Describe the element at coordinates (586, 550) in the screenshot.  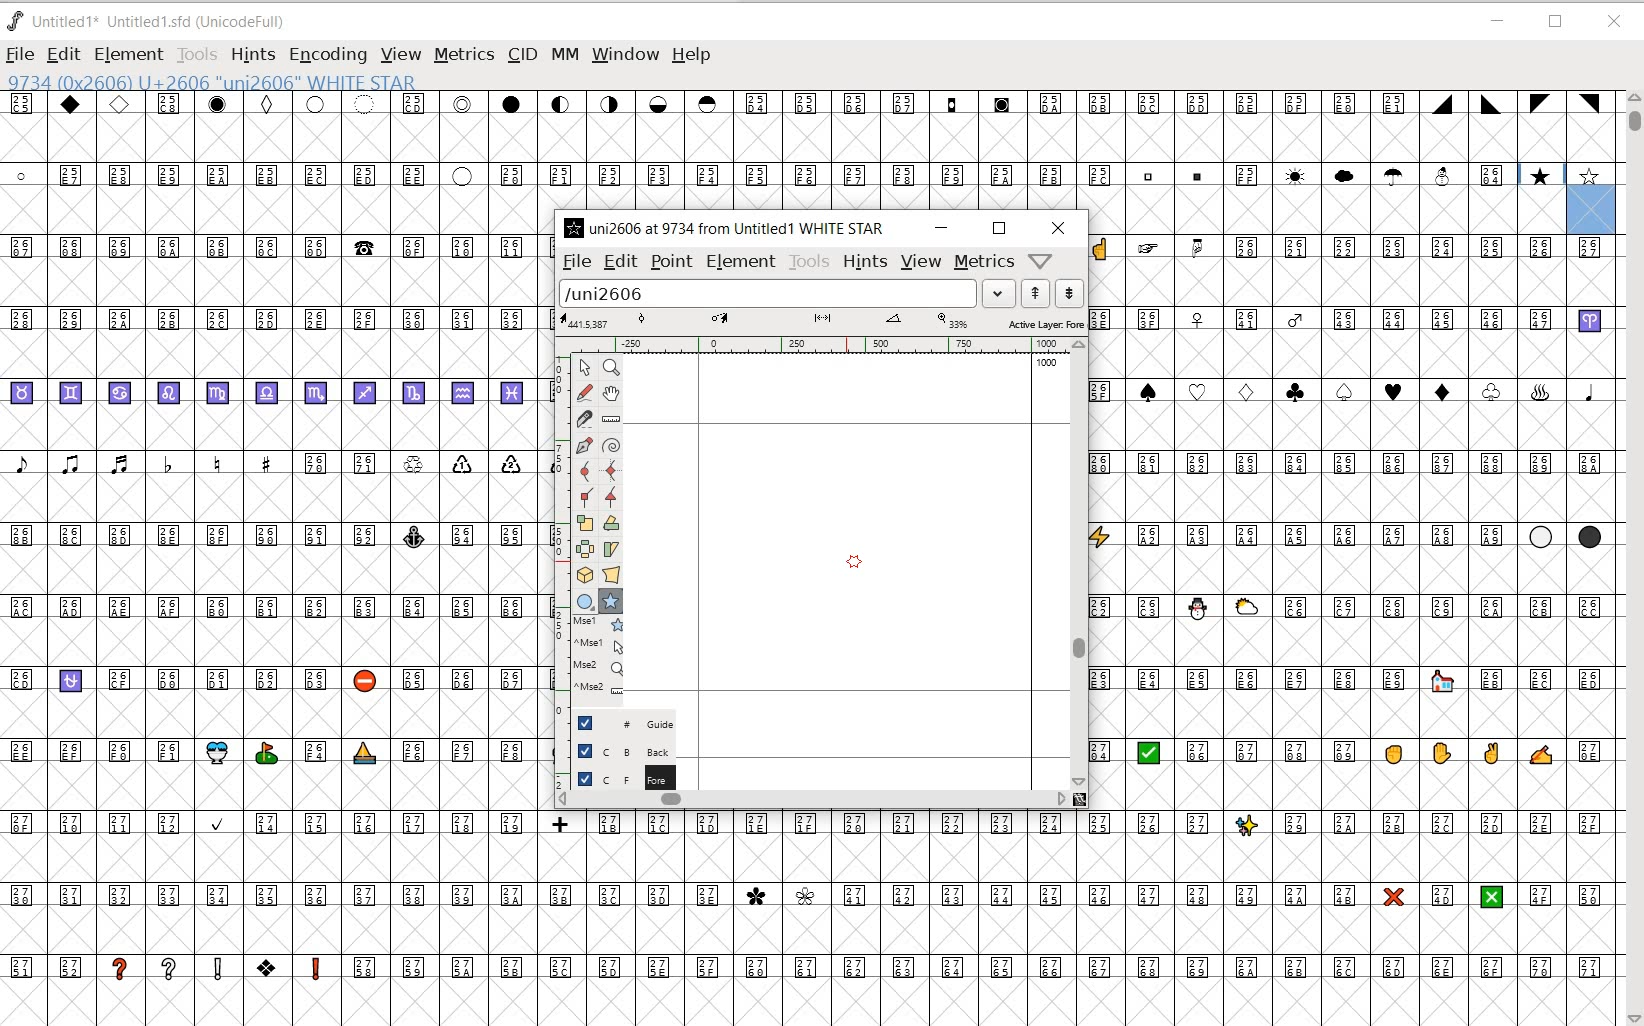
I see `FLIP THE SELECTION` at that location.